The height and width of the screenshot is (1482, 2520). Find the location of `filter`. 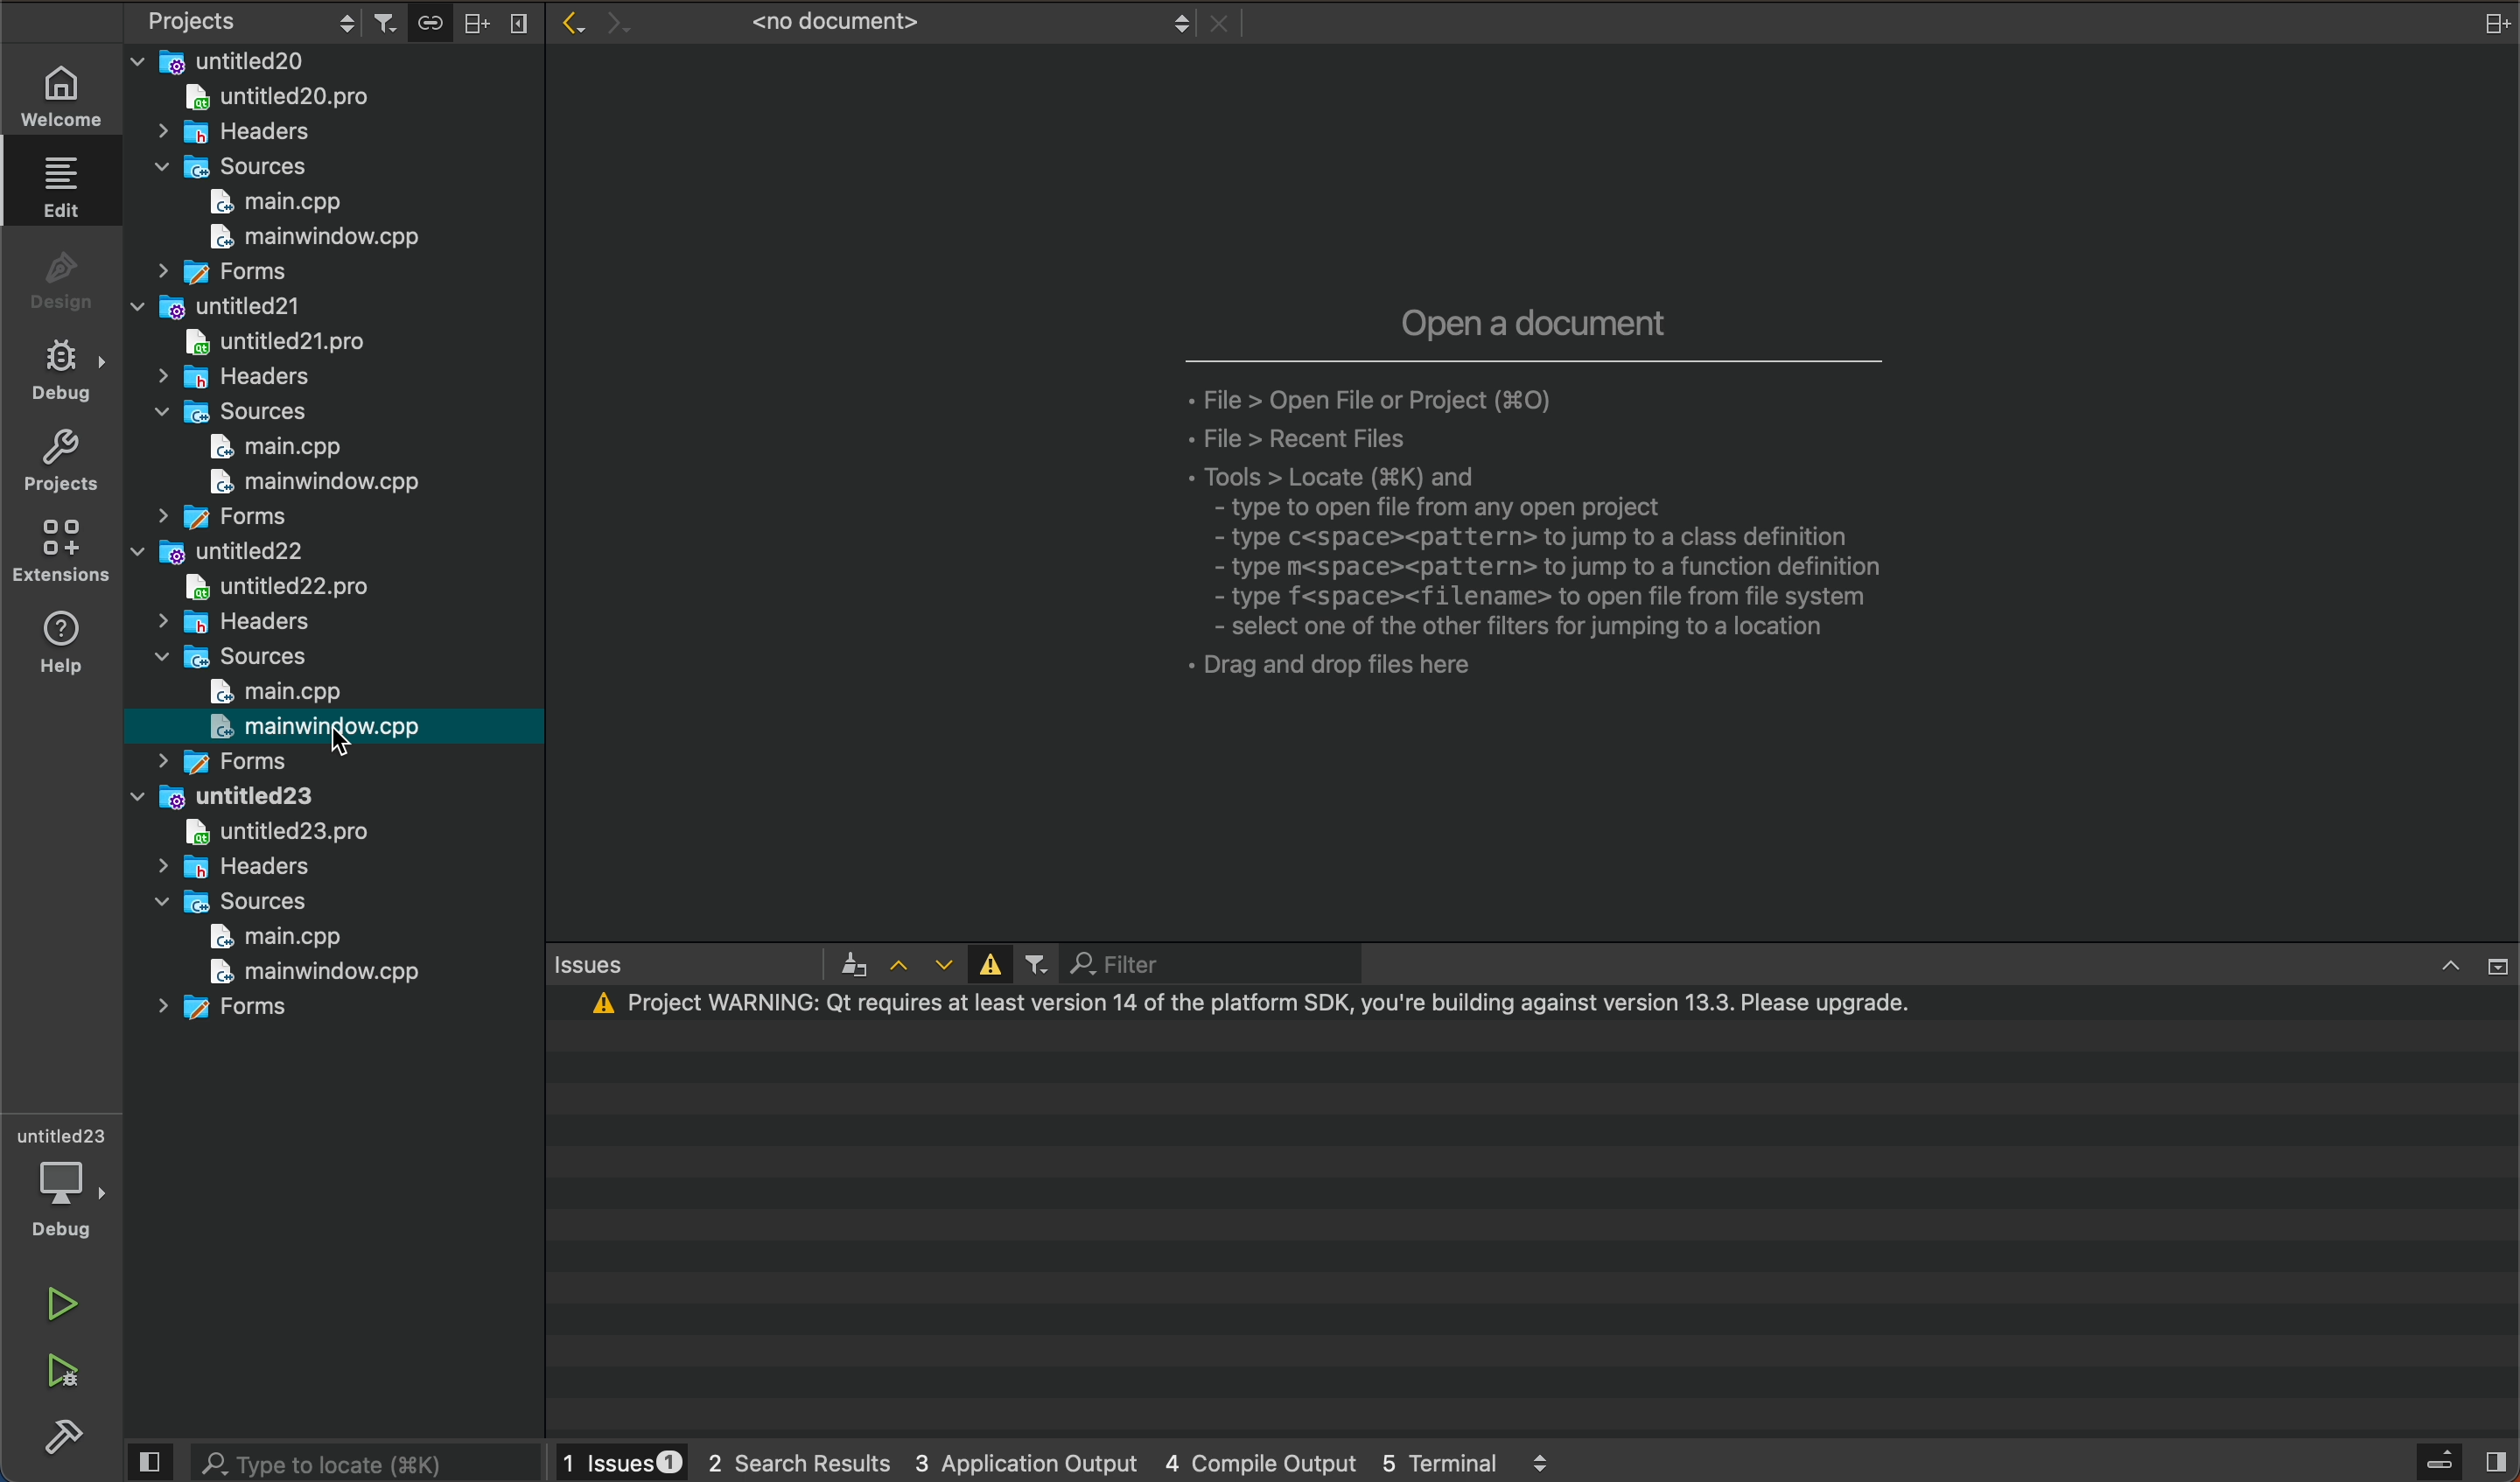

filter is located at coordinates (1035, 966).